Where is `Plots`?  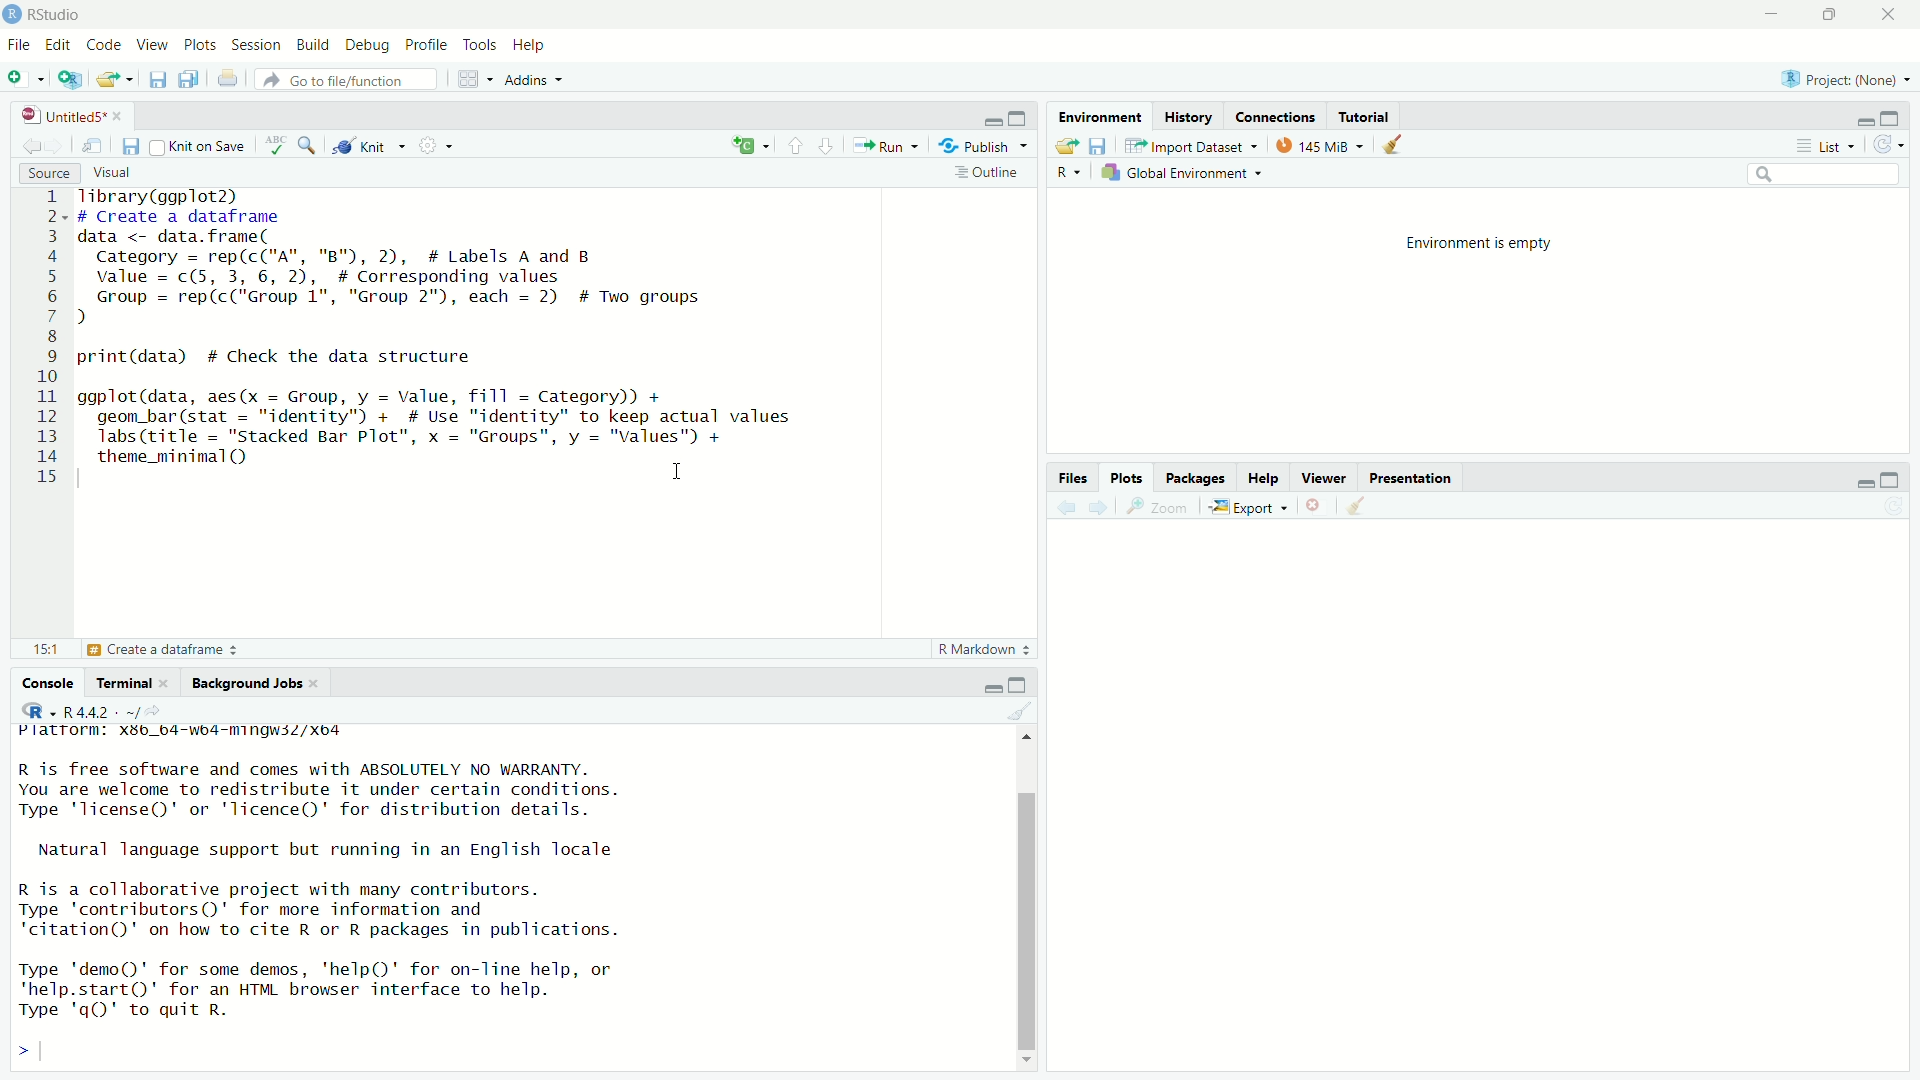
Plots is located at coordinates (1129, 477).